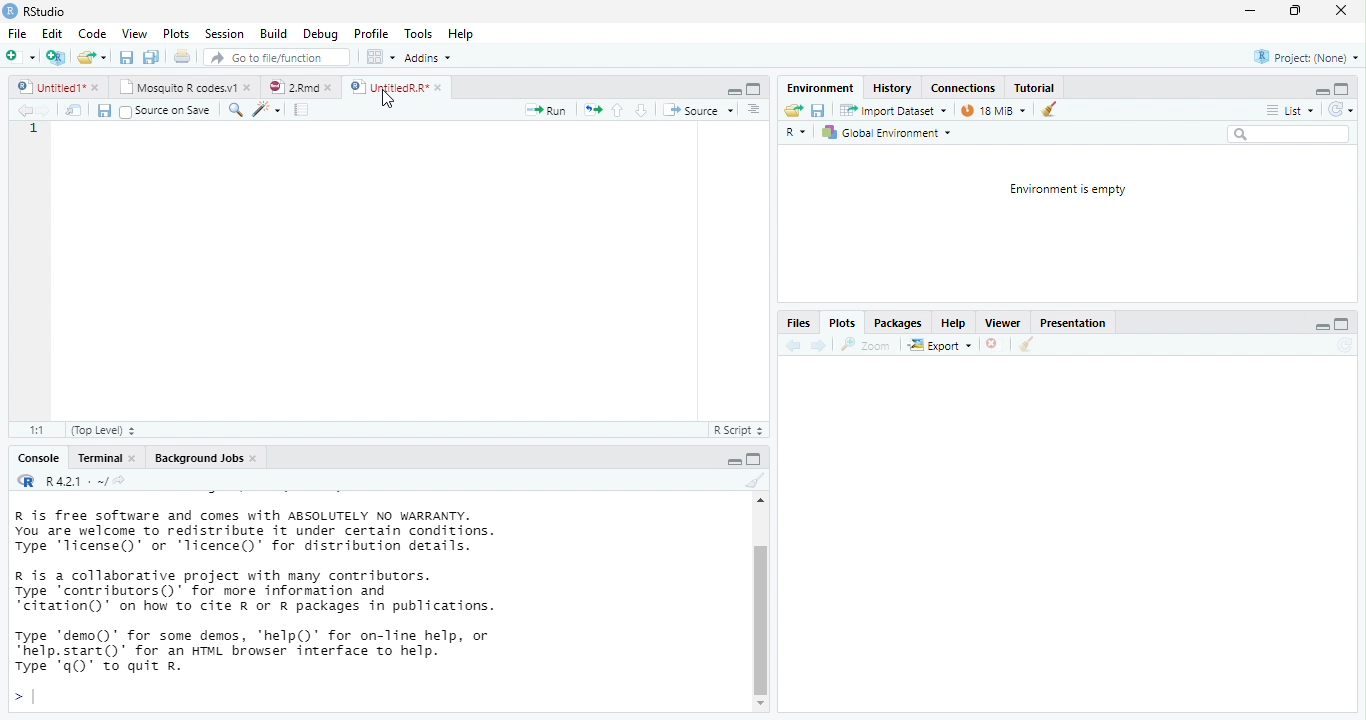  I want to click on Terminal, so click(99, 458).